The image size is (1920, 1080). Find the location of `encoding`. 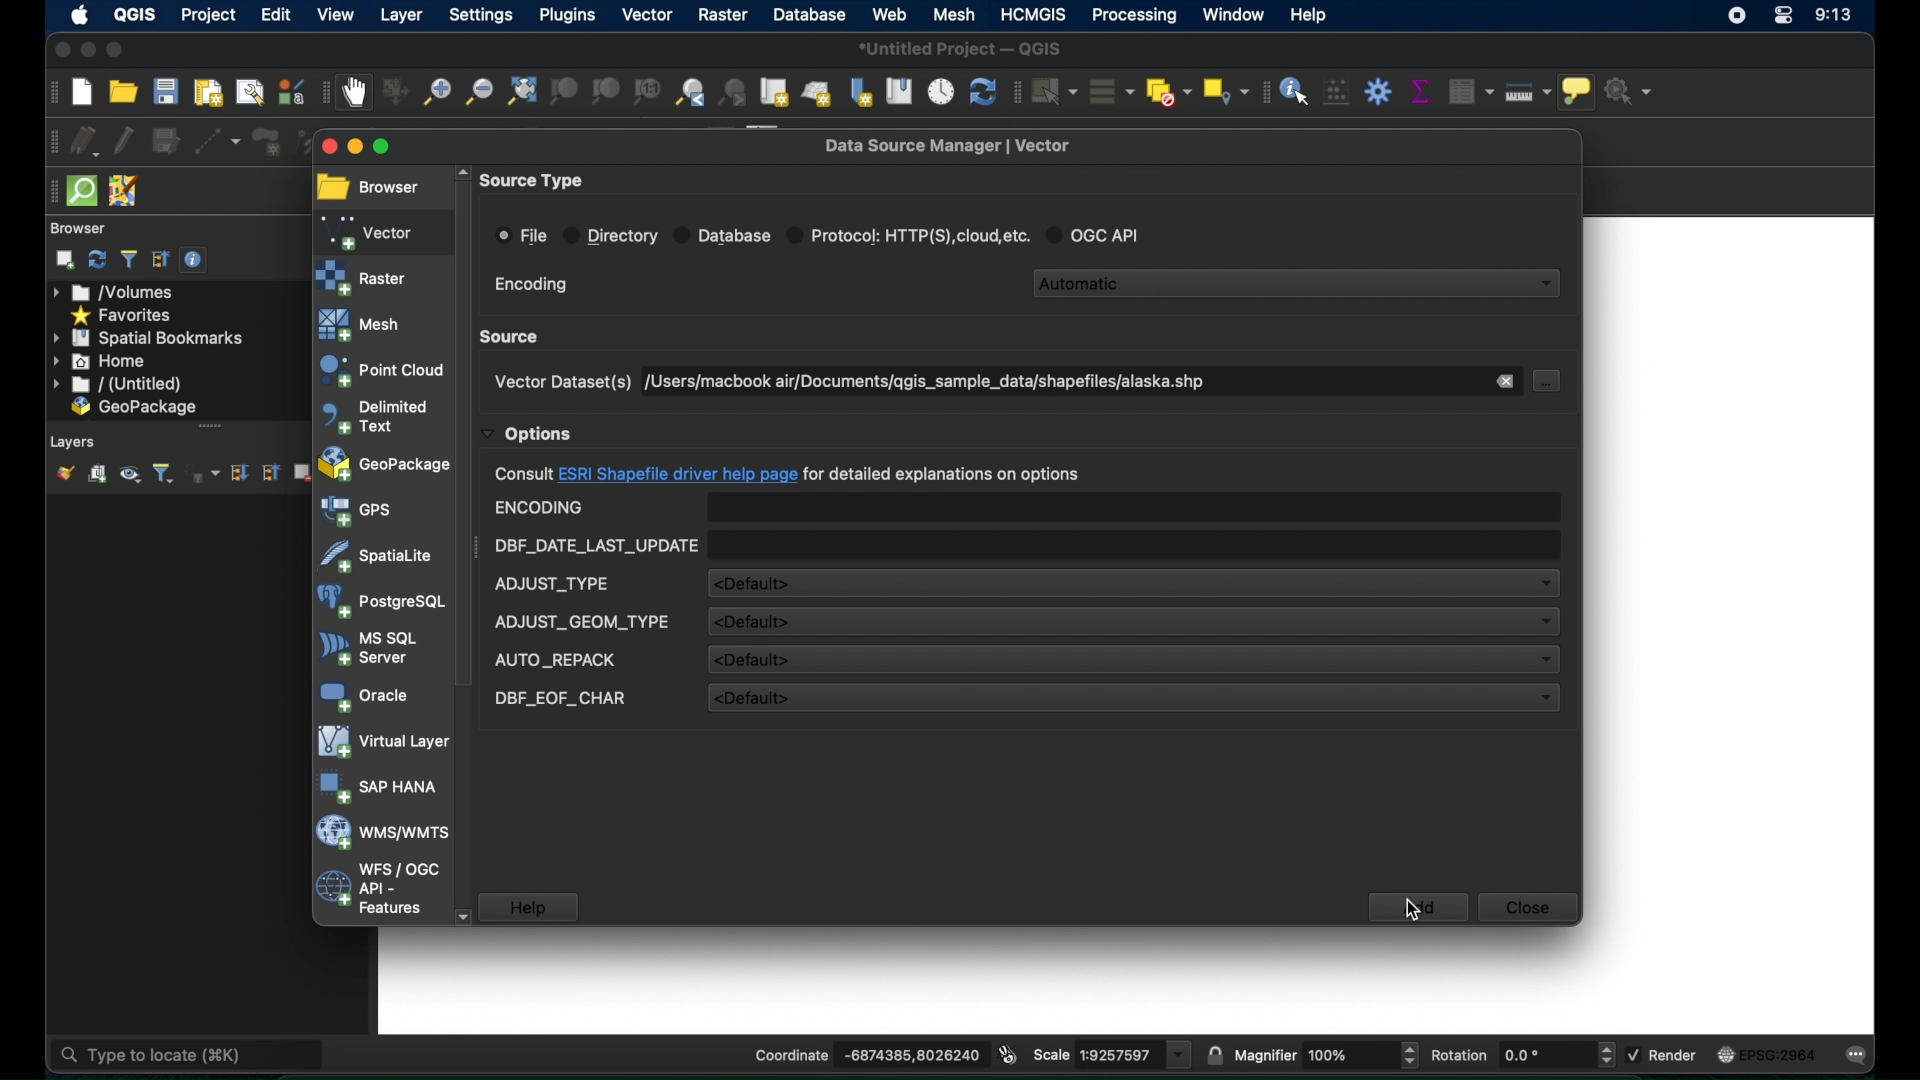

encoding is located at coordinates (531, 285).